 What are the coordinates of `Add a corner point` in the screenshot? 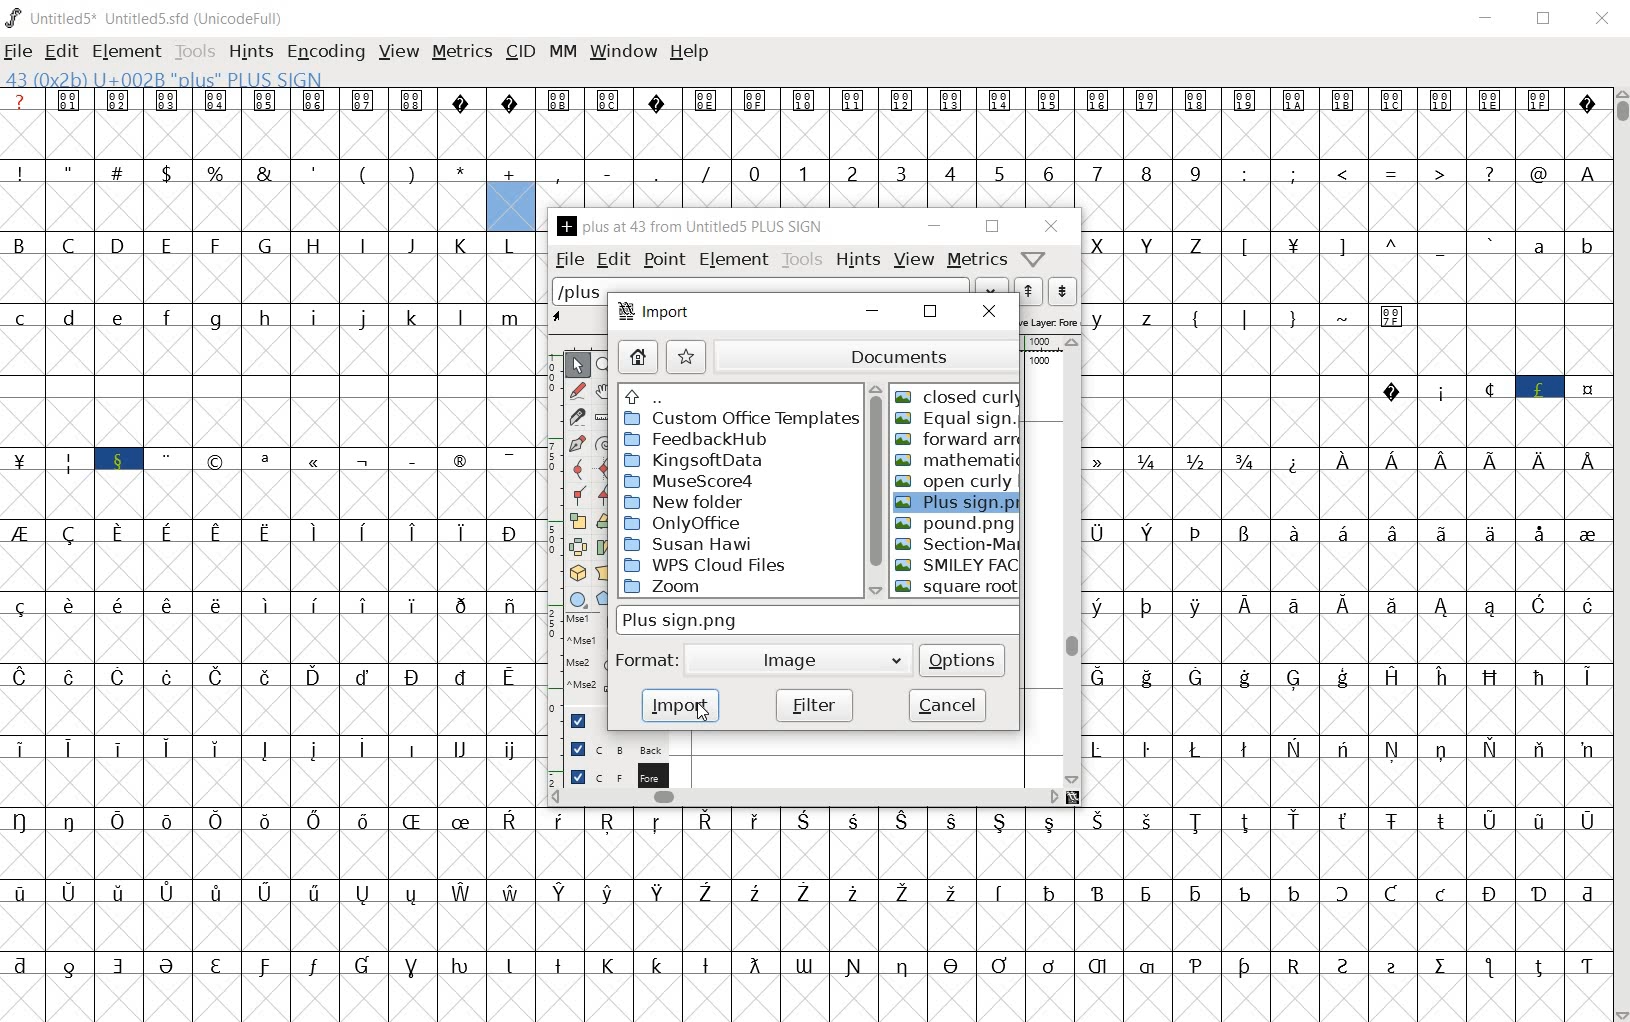 It's located at (602, 494).